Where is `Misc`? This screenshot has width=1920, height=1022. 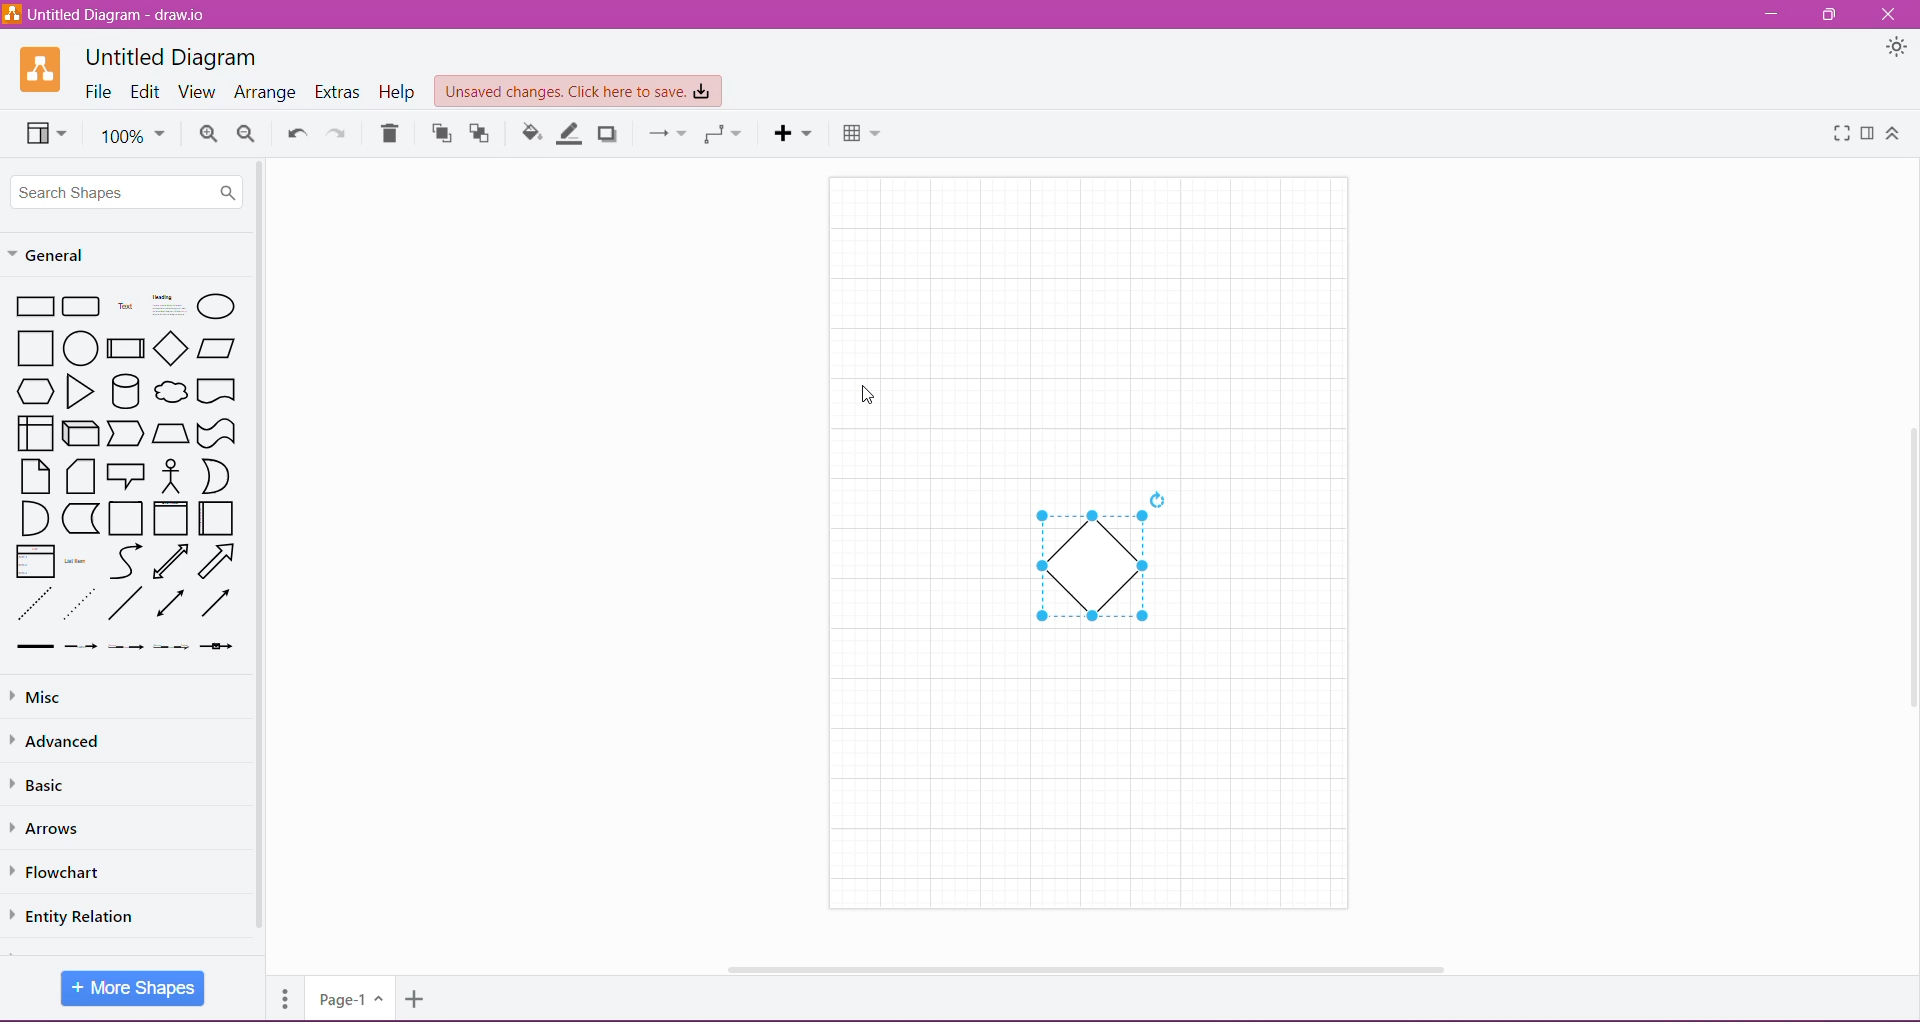 Misc is located at coordinates (48, 696).